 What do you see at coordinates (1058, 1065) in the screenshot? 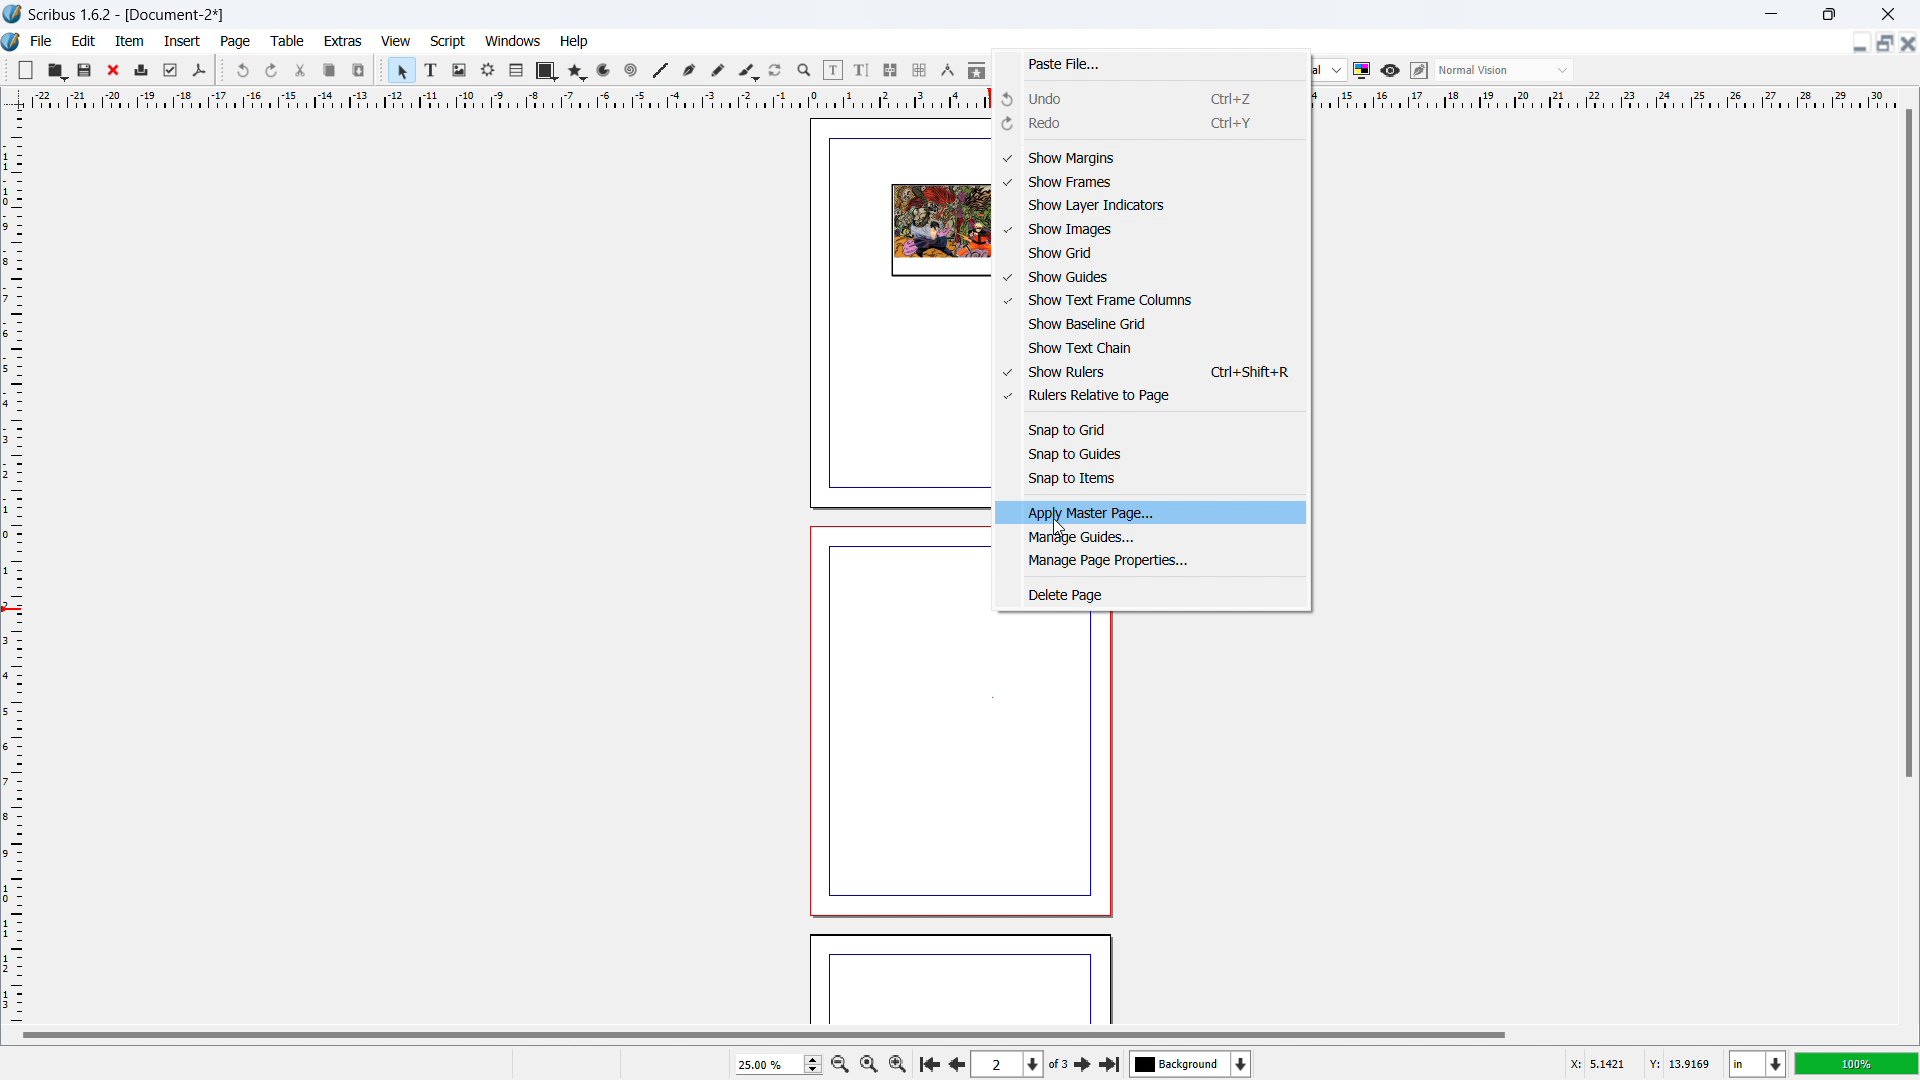
I see `of 3` at bounding box center [1058, 1065].